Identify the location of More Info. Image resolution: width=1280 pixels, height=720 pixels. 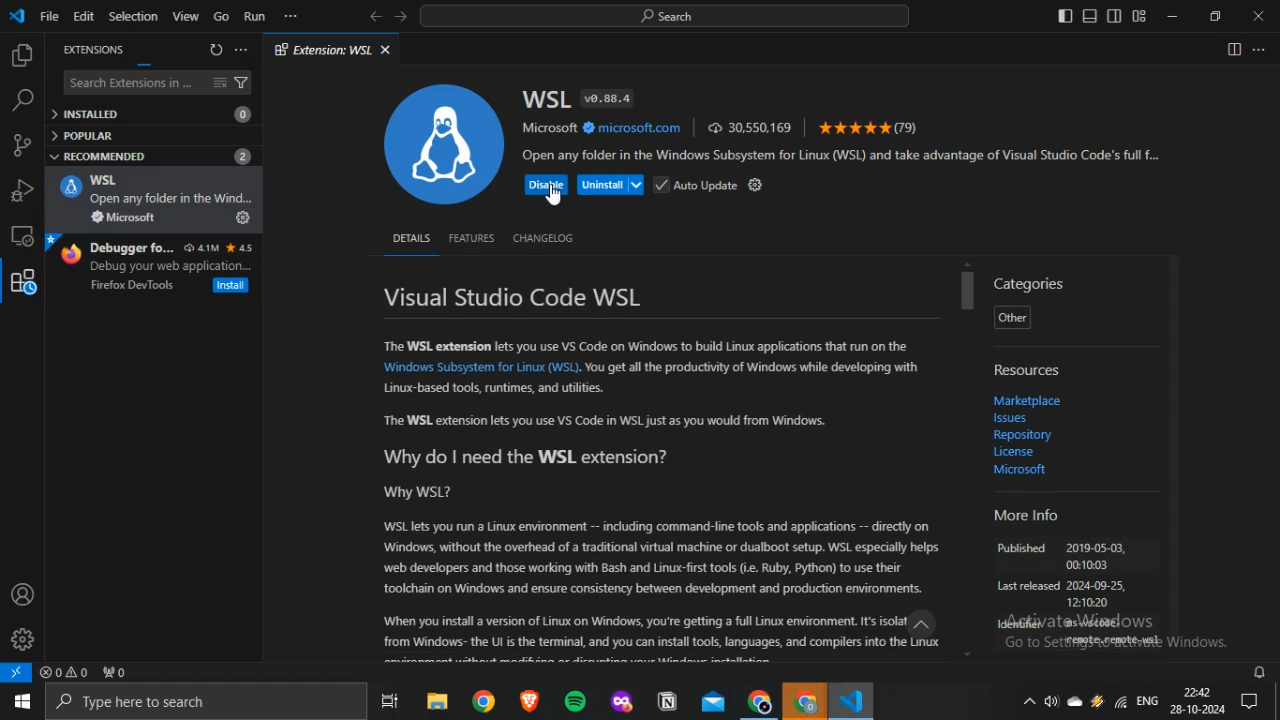
(1025, 518).